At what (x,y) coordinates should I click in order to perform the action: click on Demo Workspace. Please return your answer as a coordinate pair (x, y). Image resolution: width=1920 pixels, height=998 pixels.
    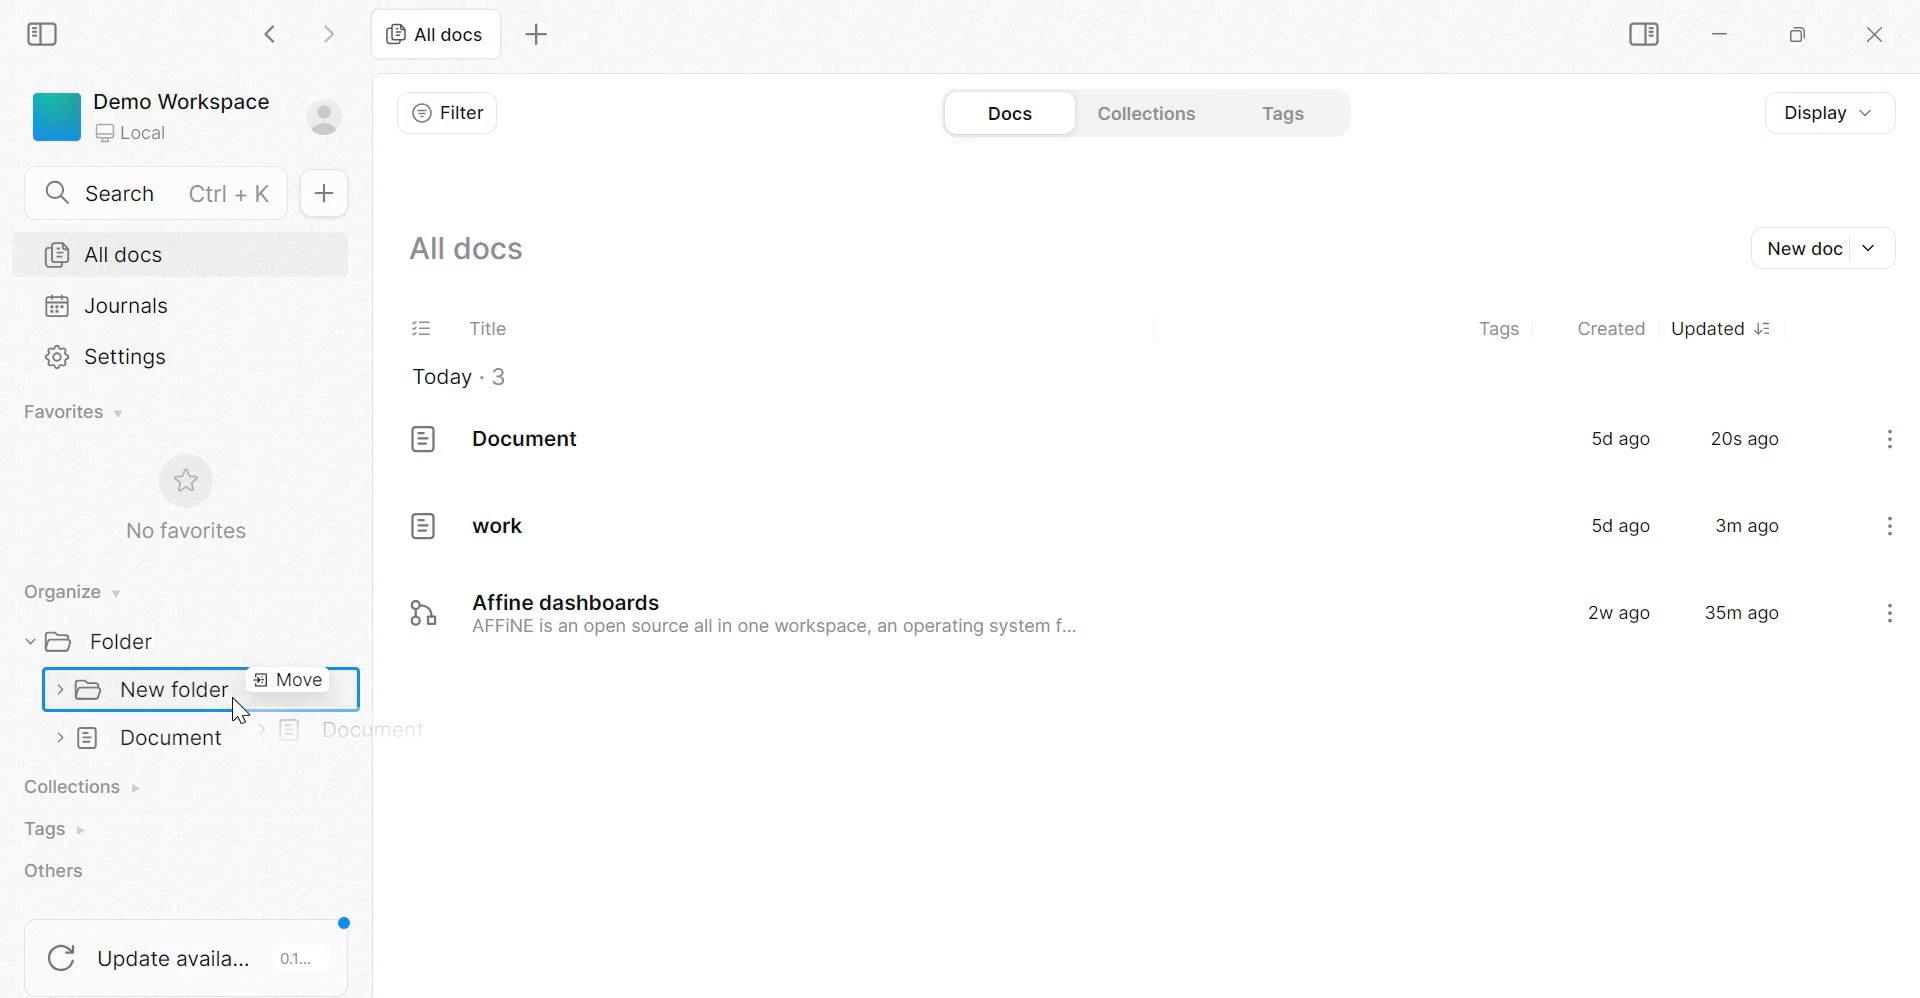
    Looking at the image, I should click on (187, 114).